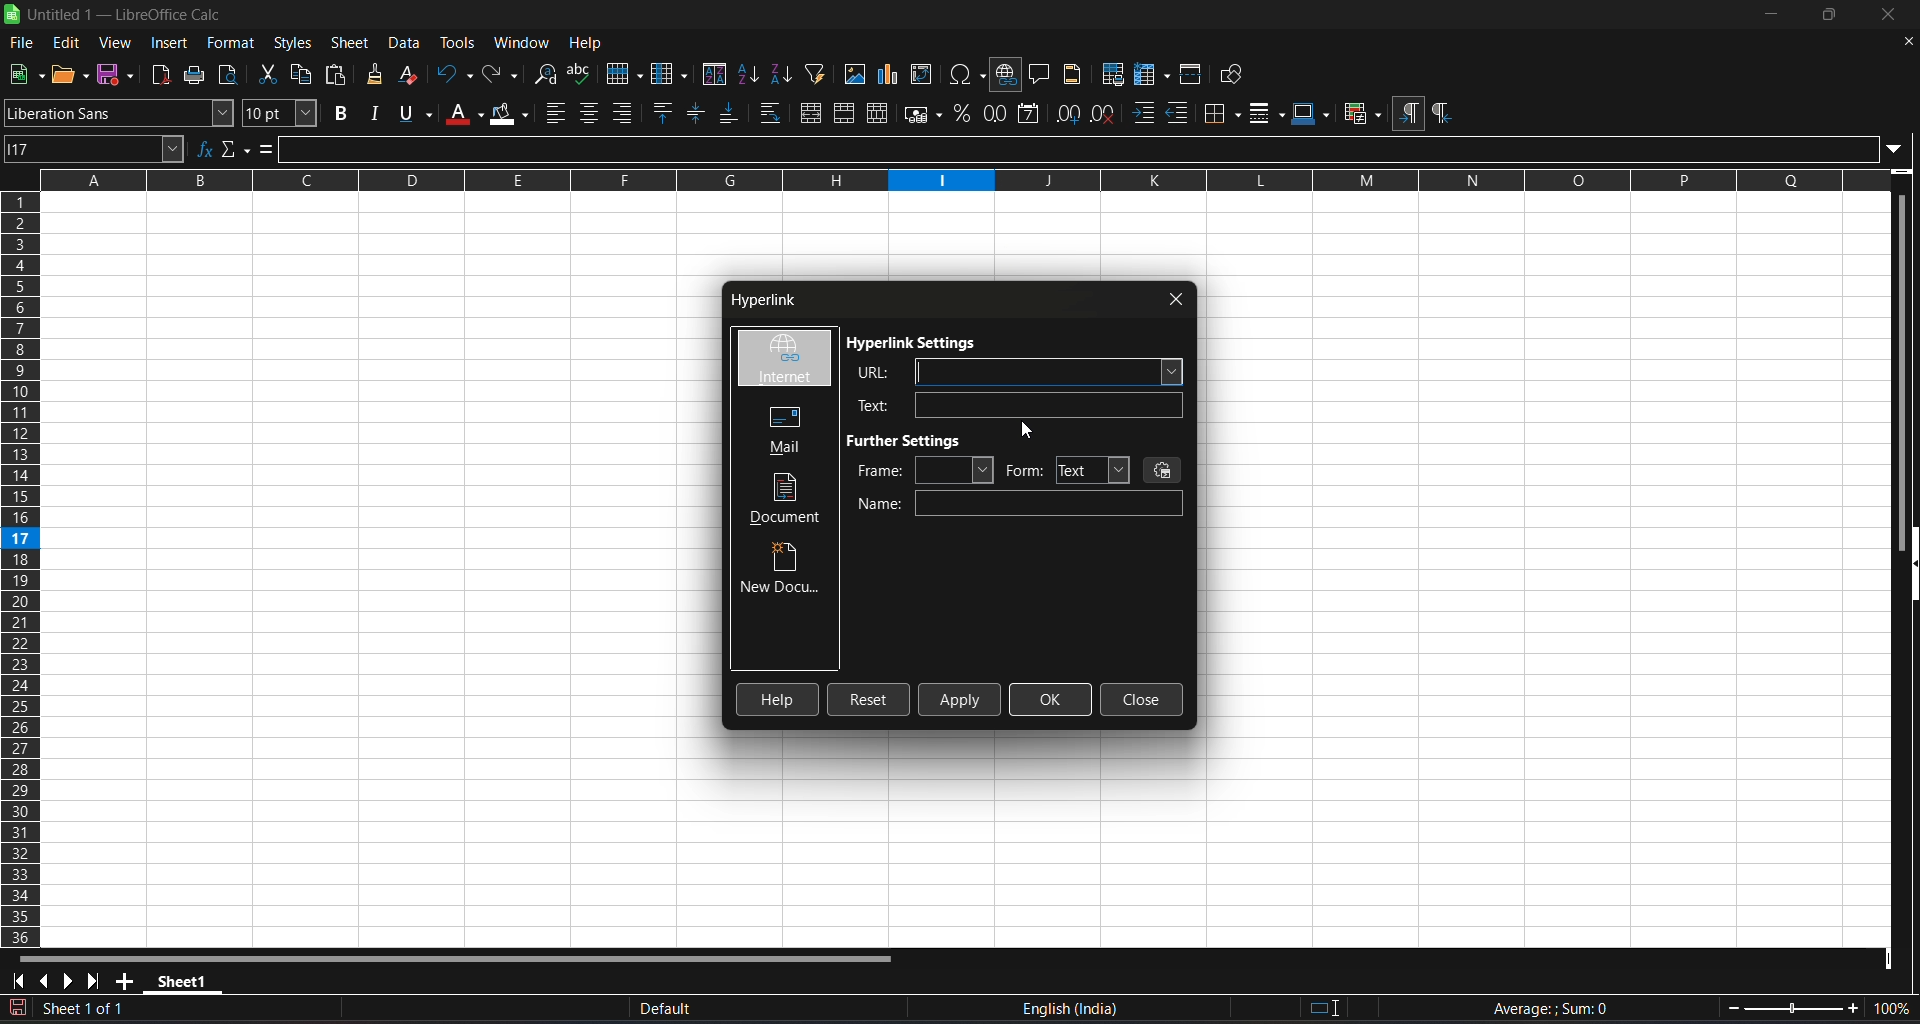 Image resolution: width=1920 pixels, height=1024 pixels. I want to click on new document, so click(783, 571).